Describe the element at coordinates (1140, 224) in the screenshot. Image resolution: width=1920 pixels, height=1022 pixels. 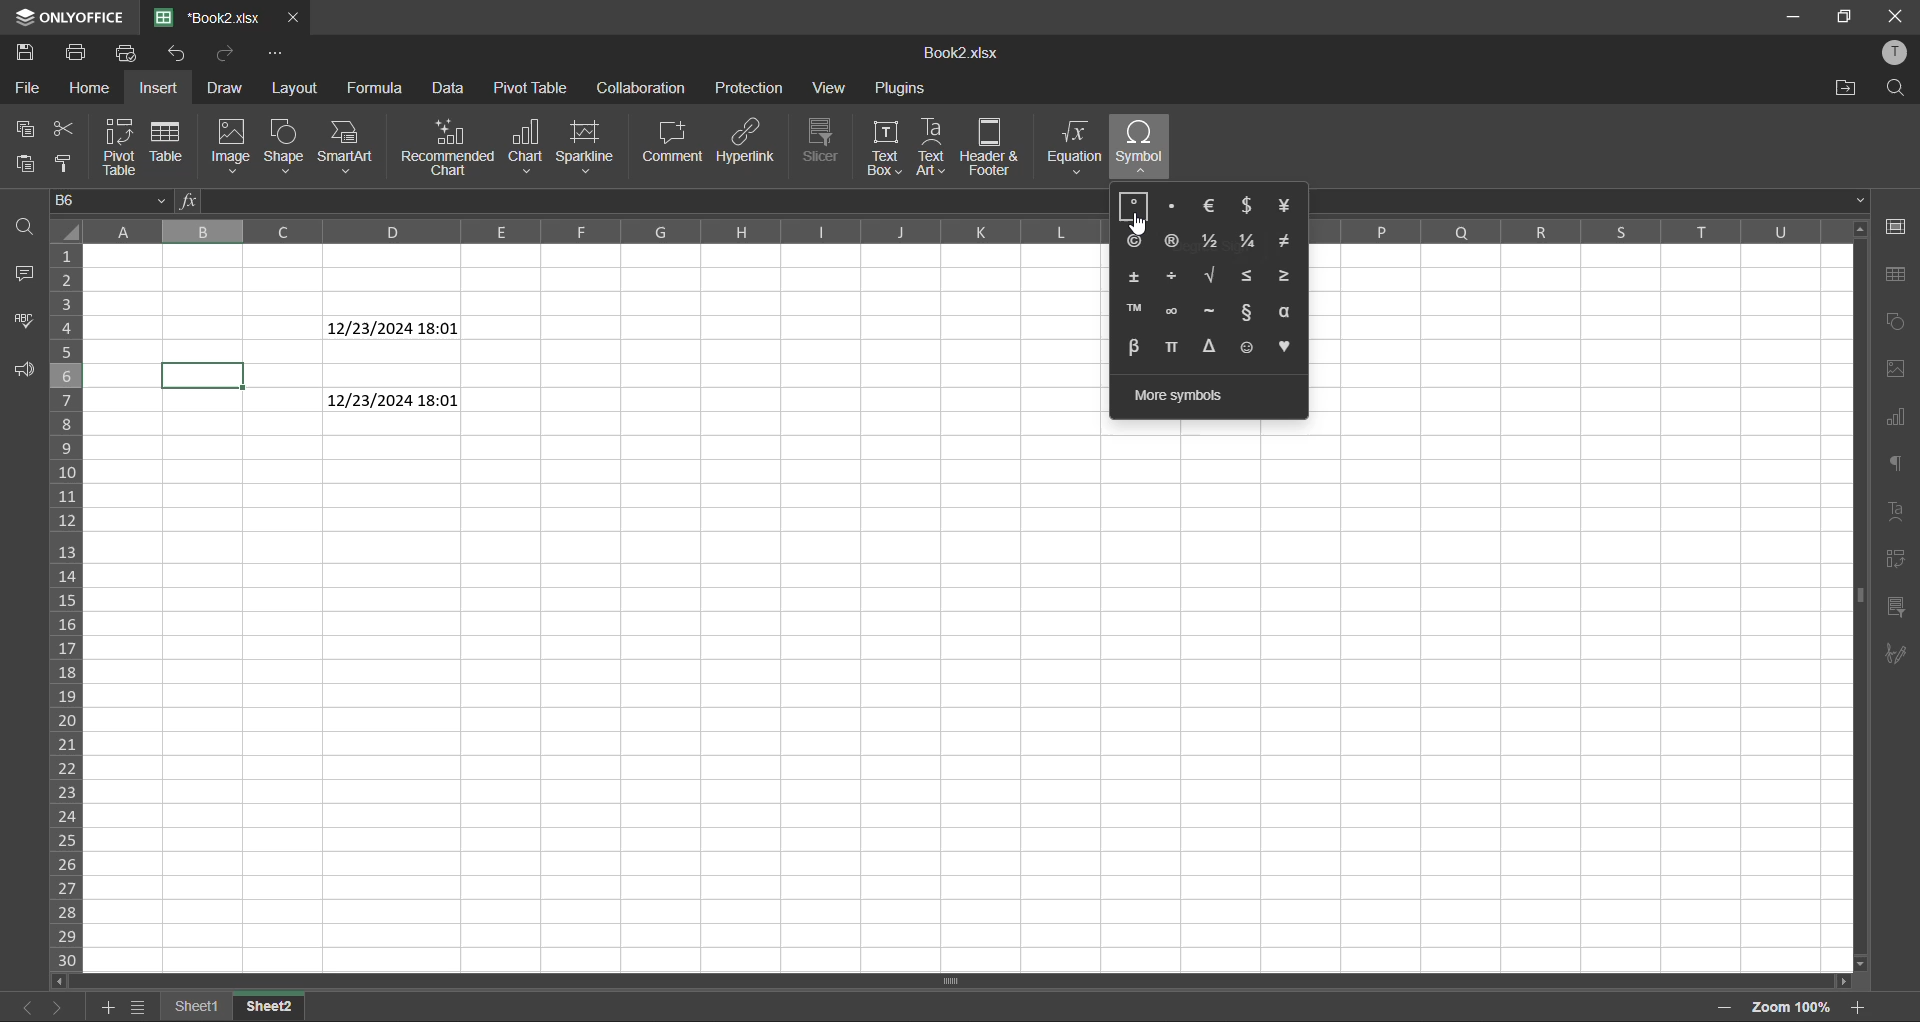
I see `cursor` at that location.